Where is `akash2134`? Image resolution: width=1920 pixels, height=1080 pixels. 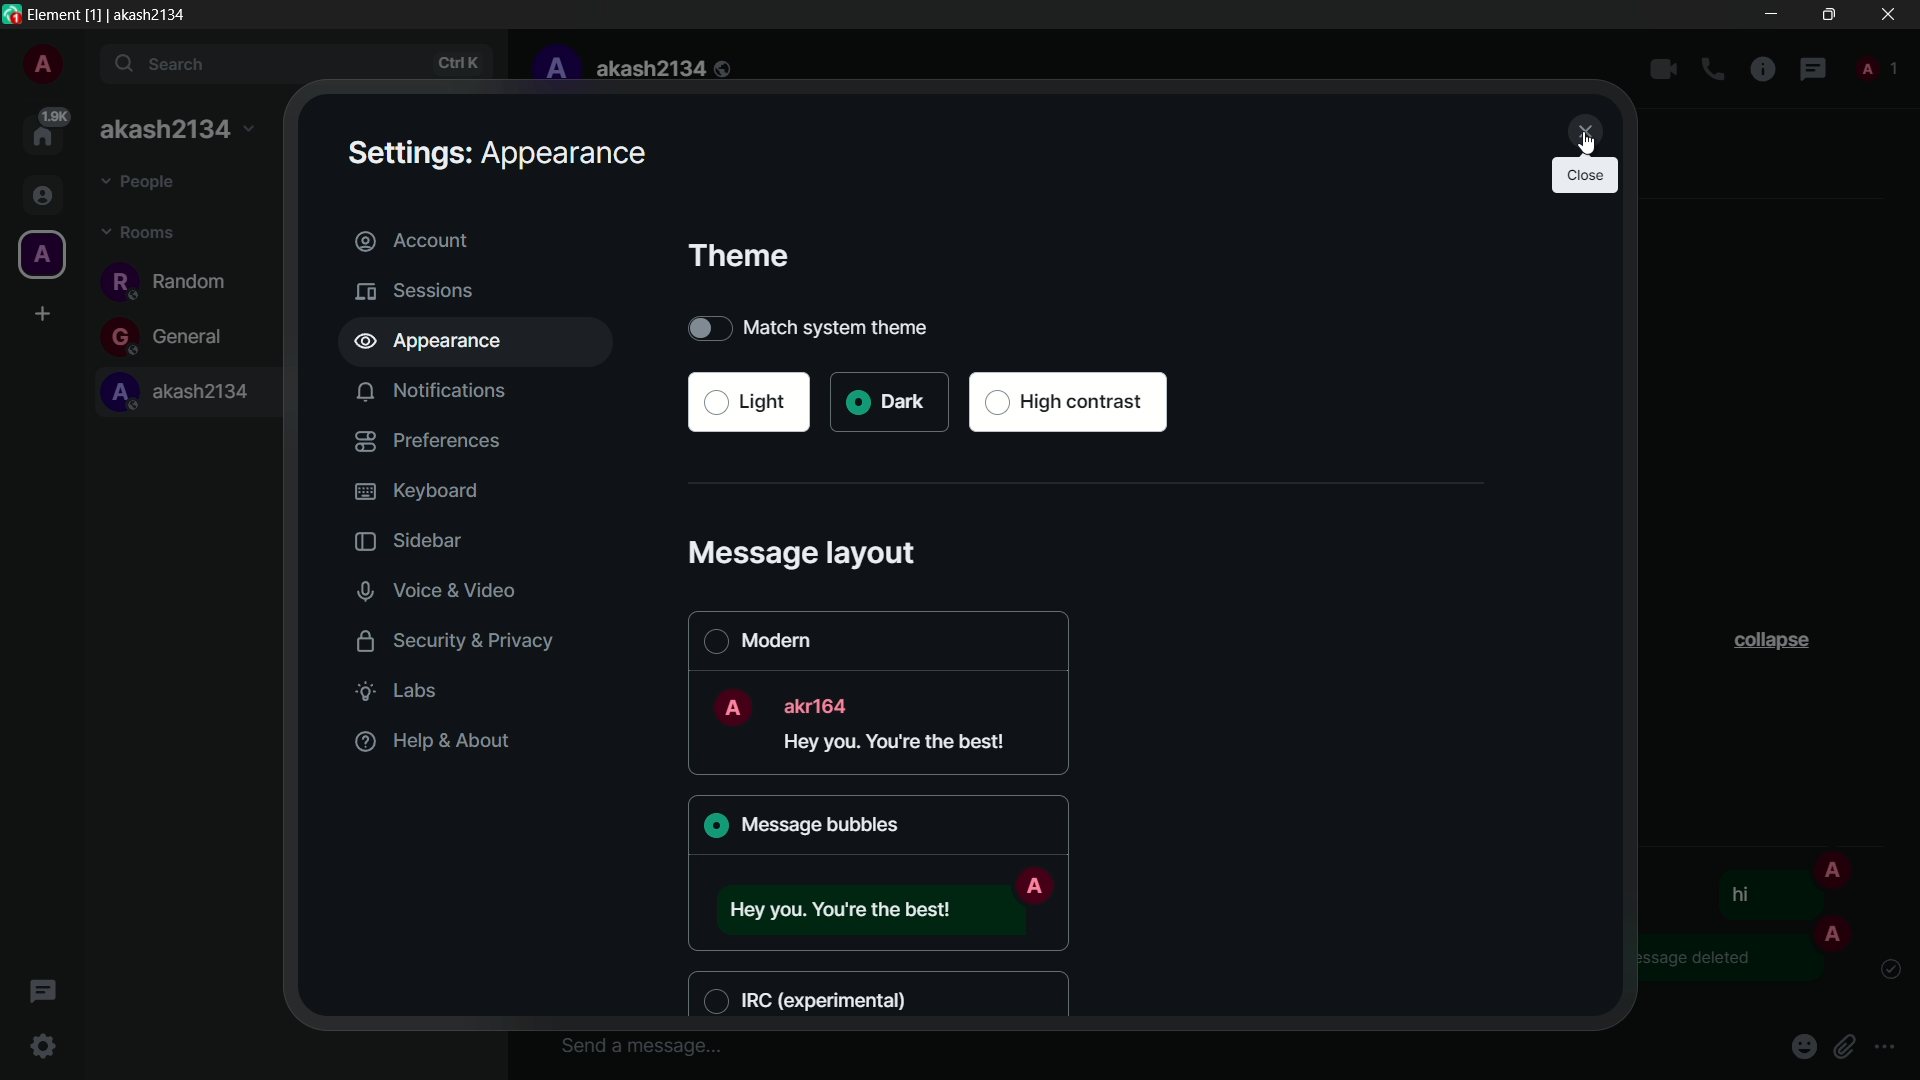 akash2134 is located at coordinates (176, 131).